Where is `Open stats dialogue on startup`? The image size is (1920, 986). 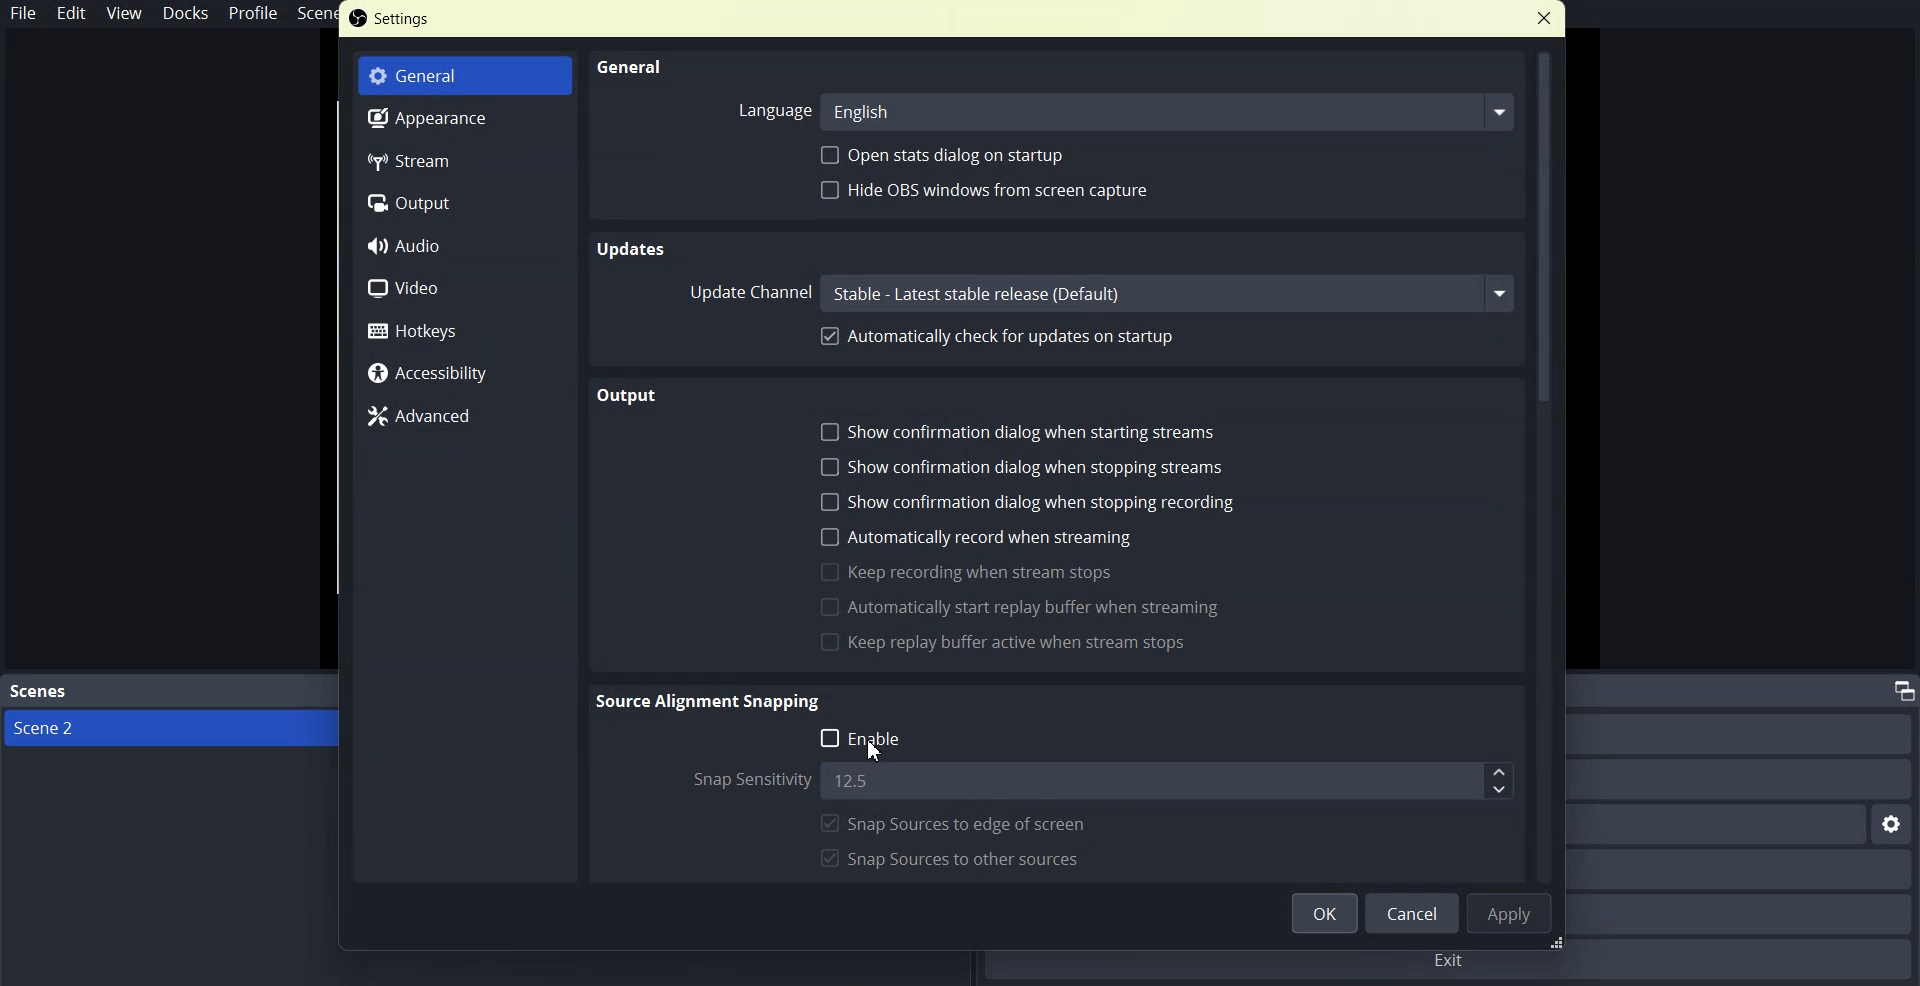 Open stats dialogue on startup is located at coordinates (950, 154).